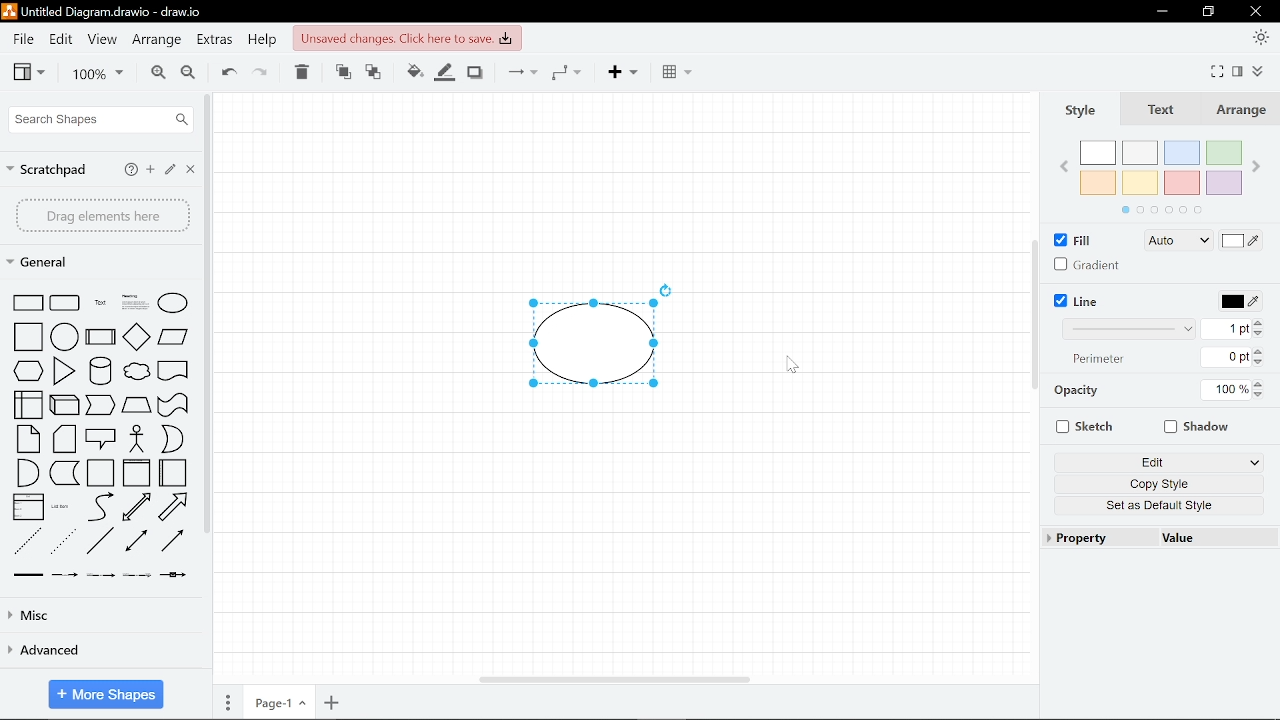 This screenshot has width=1280, height=720. Describe the element at coordinates (1114, 392) in the screenshot. I see `Opacity` at that location.